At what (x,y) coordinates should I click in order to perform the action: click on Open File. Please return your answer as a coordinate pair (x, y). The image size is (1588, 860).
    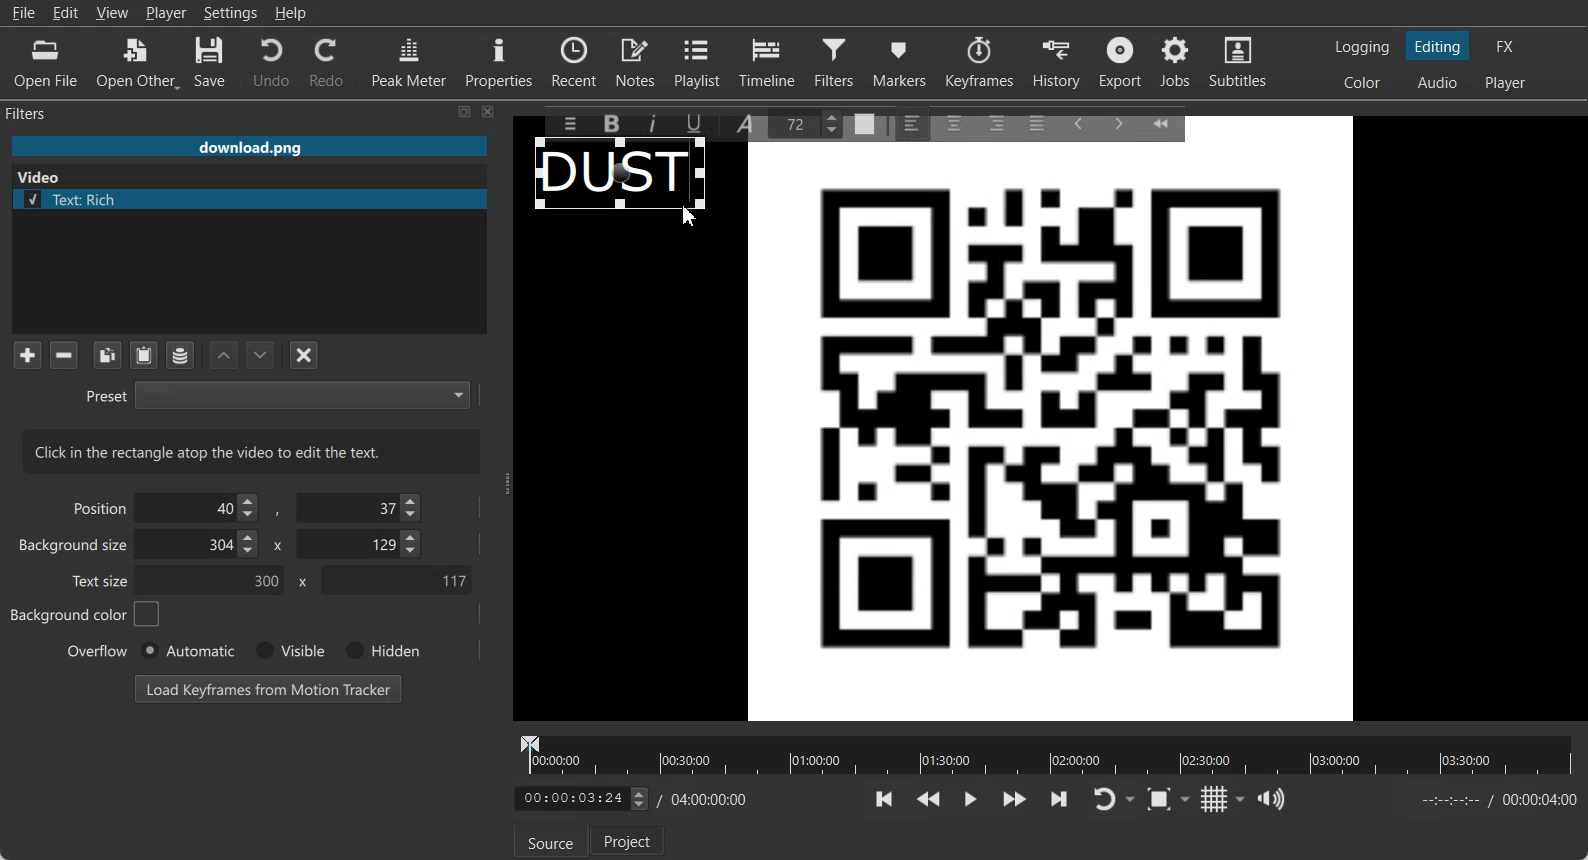
    Looking at the image, I should click on (46, 64).